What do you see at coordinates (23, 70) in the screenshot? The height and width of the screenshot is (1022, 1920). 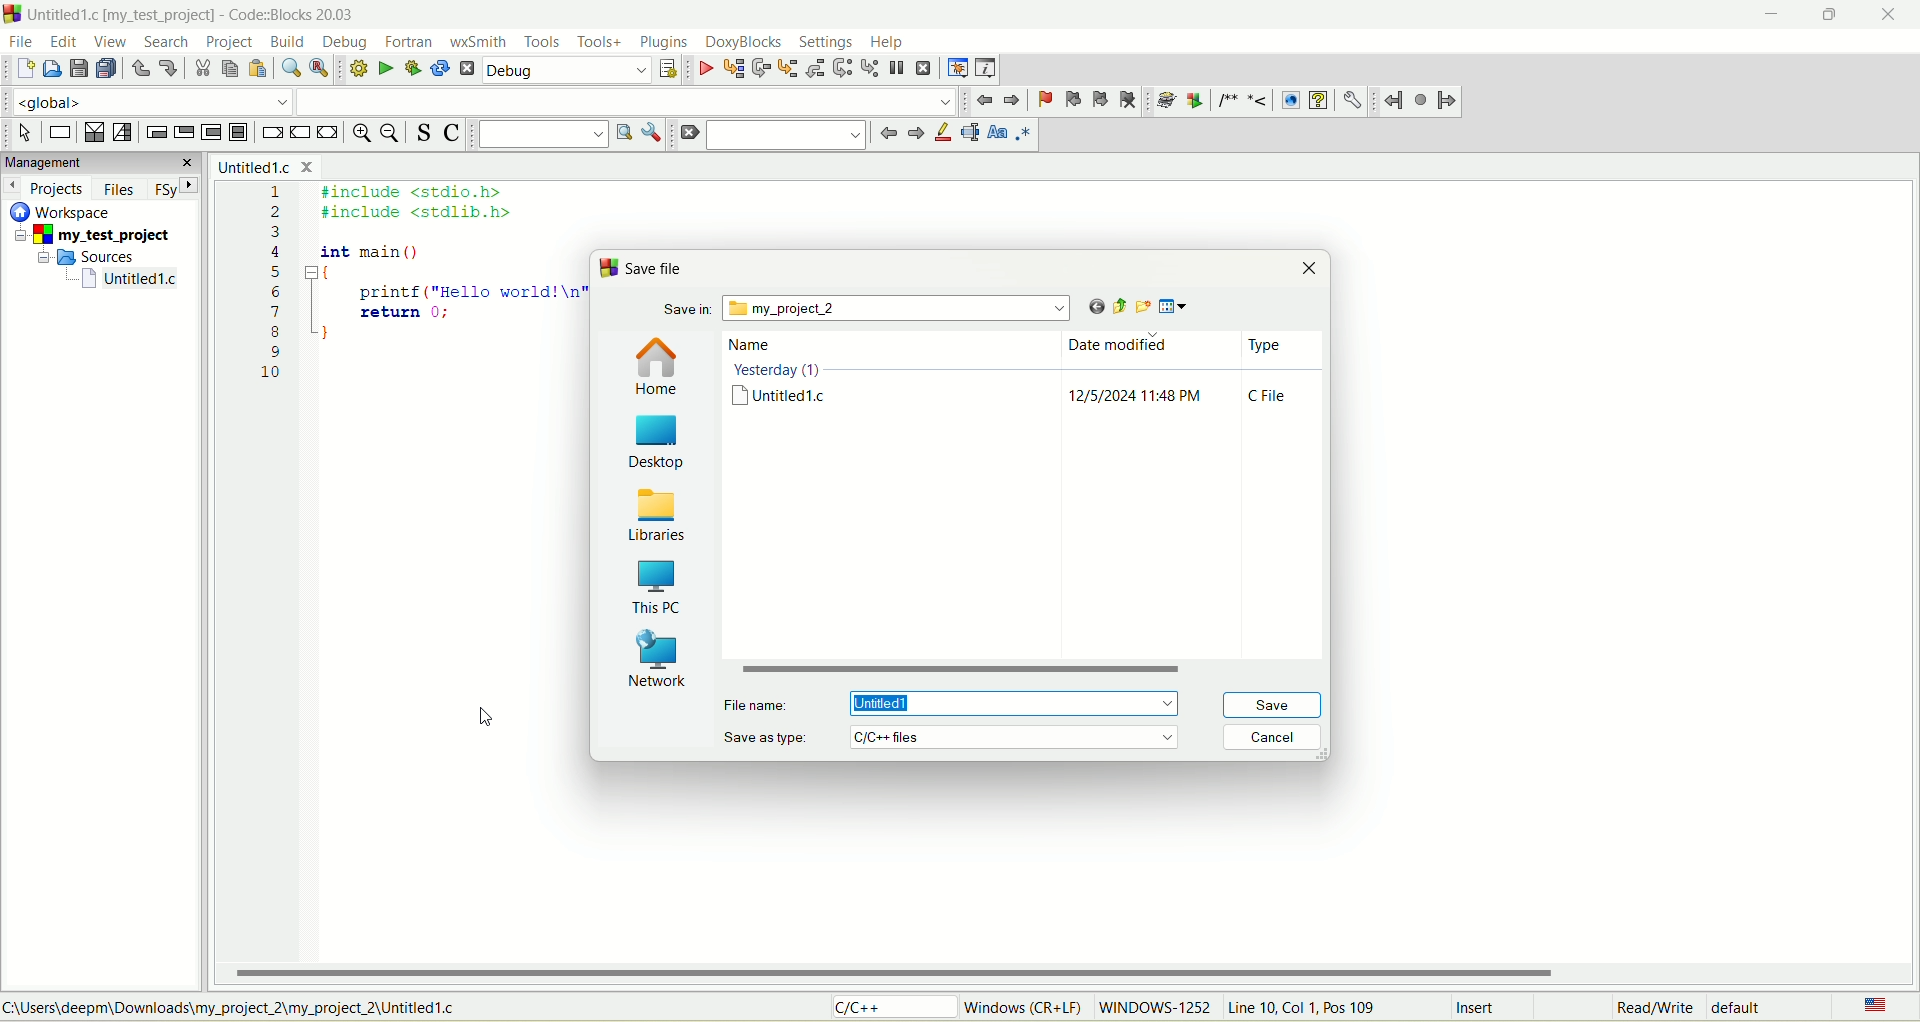 I see `new` at bounding box center [23, 70].